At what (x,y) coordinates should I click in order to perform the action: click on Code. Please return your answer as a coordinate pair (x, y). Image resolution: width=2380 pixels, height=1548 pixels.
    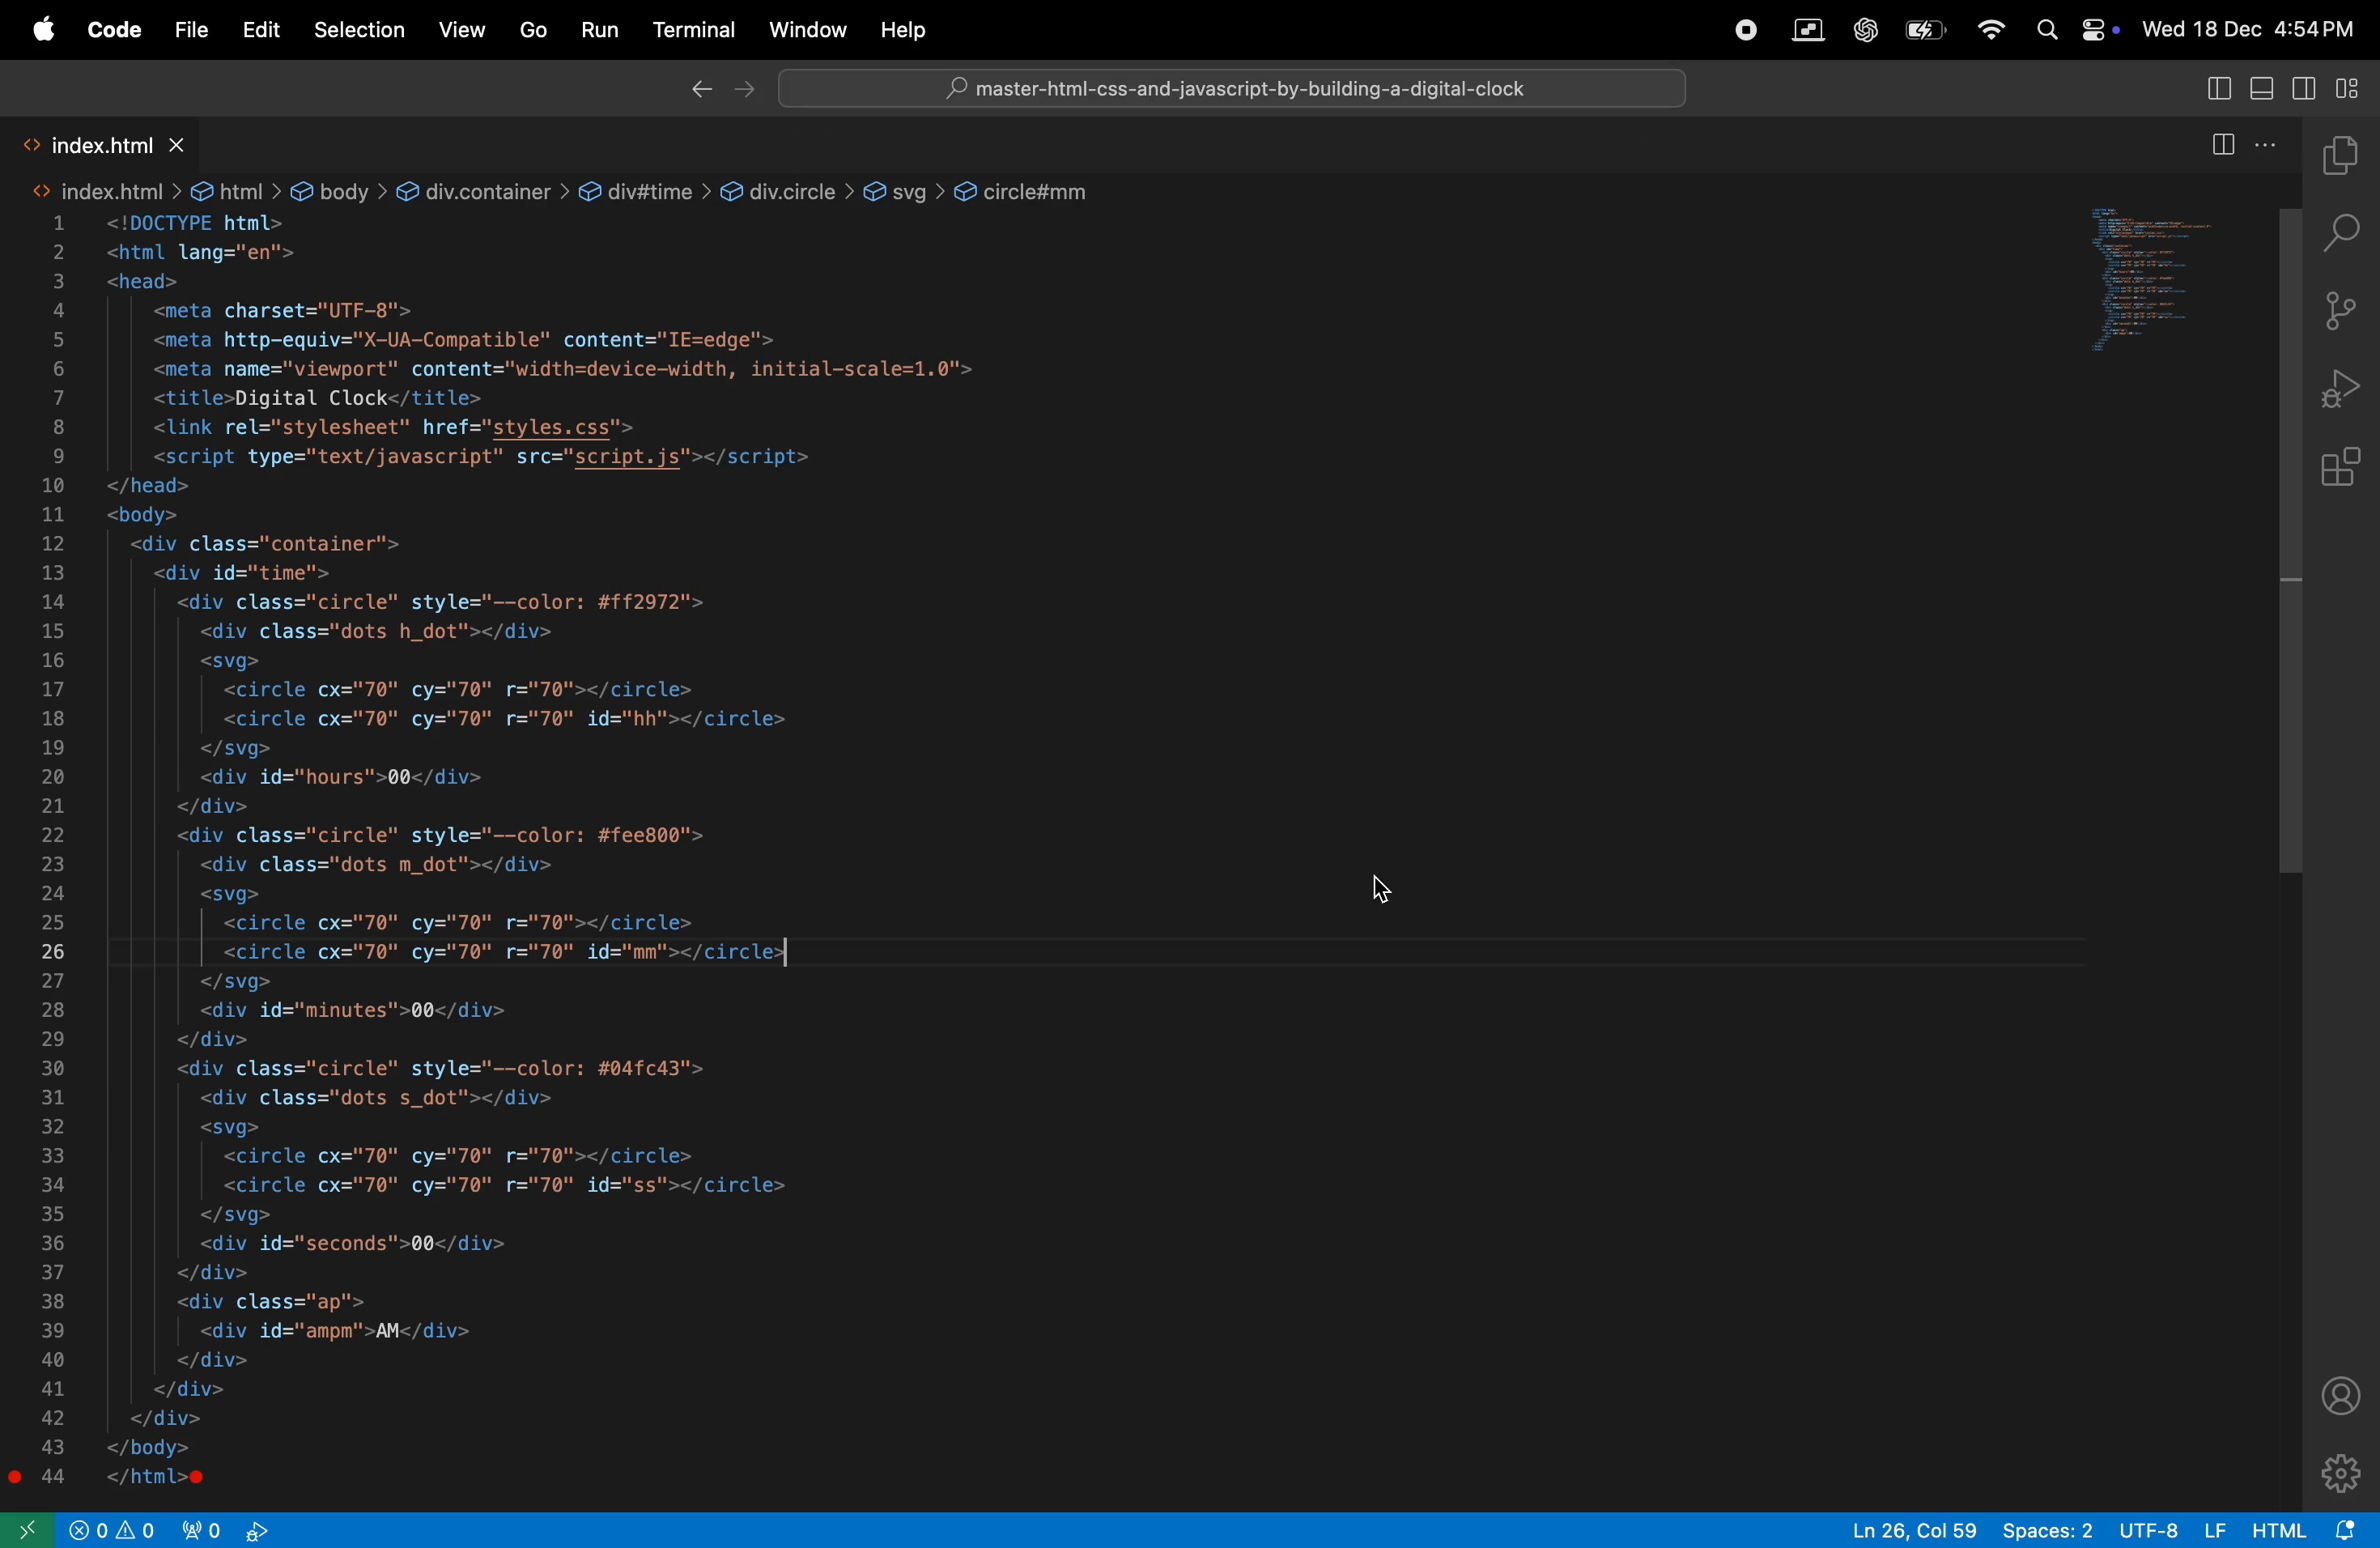
    Looking at the image, I should click on (114, 30).